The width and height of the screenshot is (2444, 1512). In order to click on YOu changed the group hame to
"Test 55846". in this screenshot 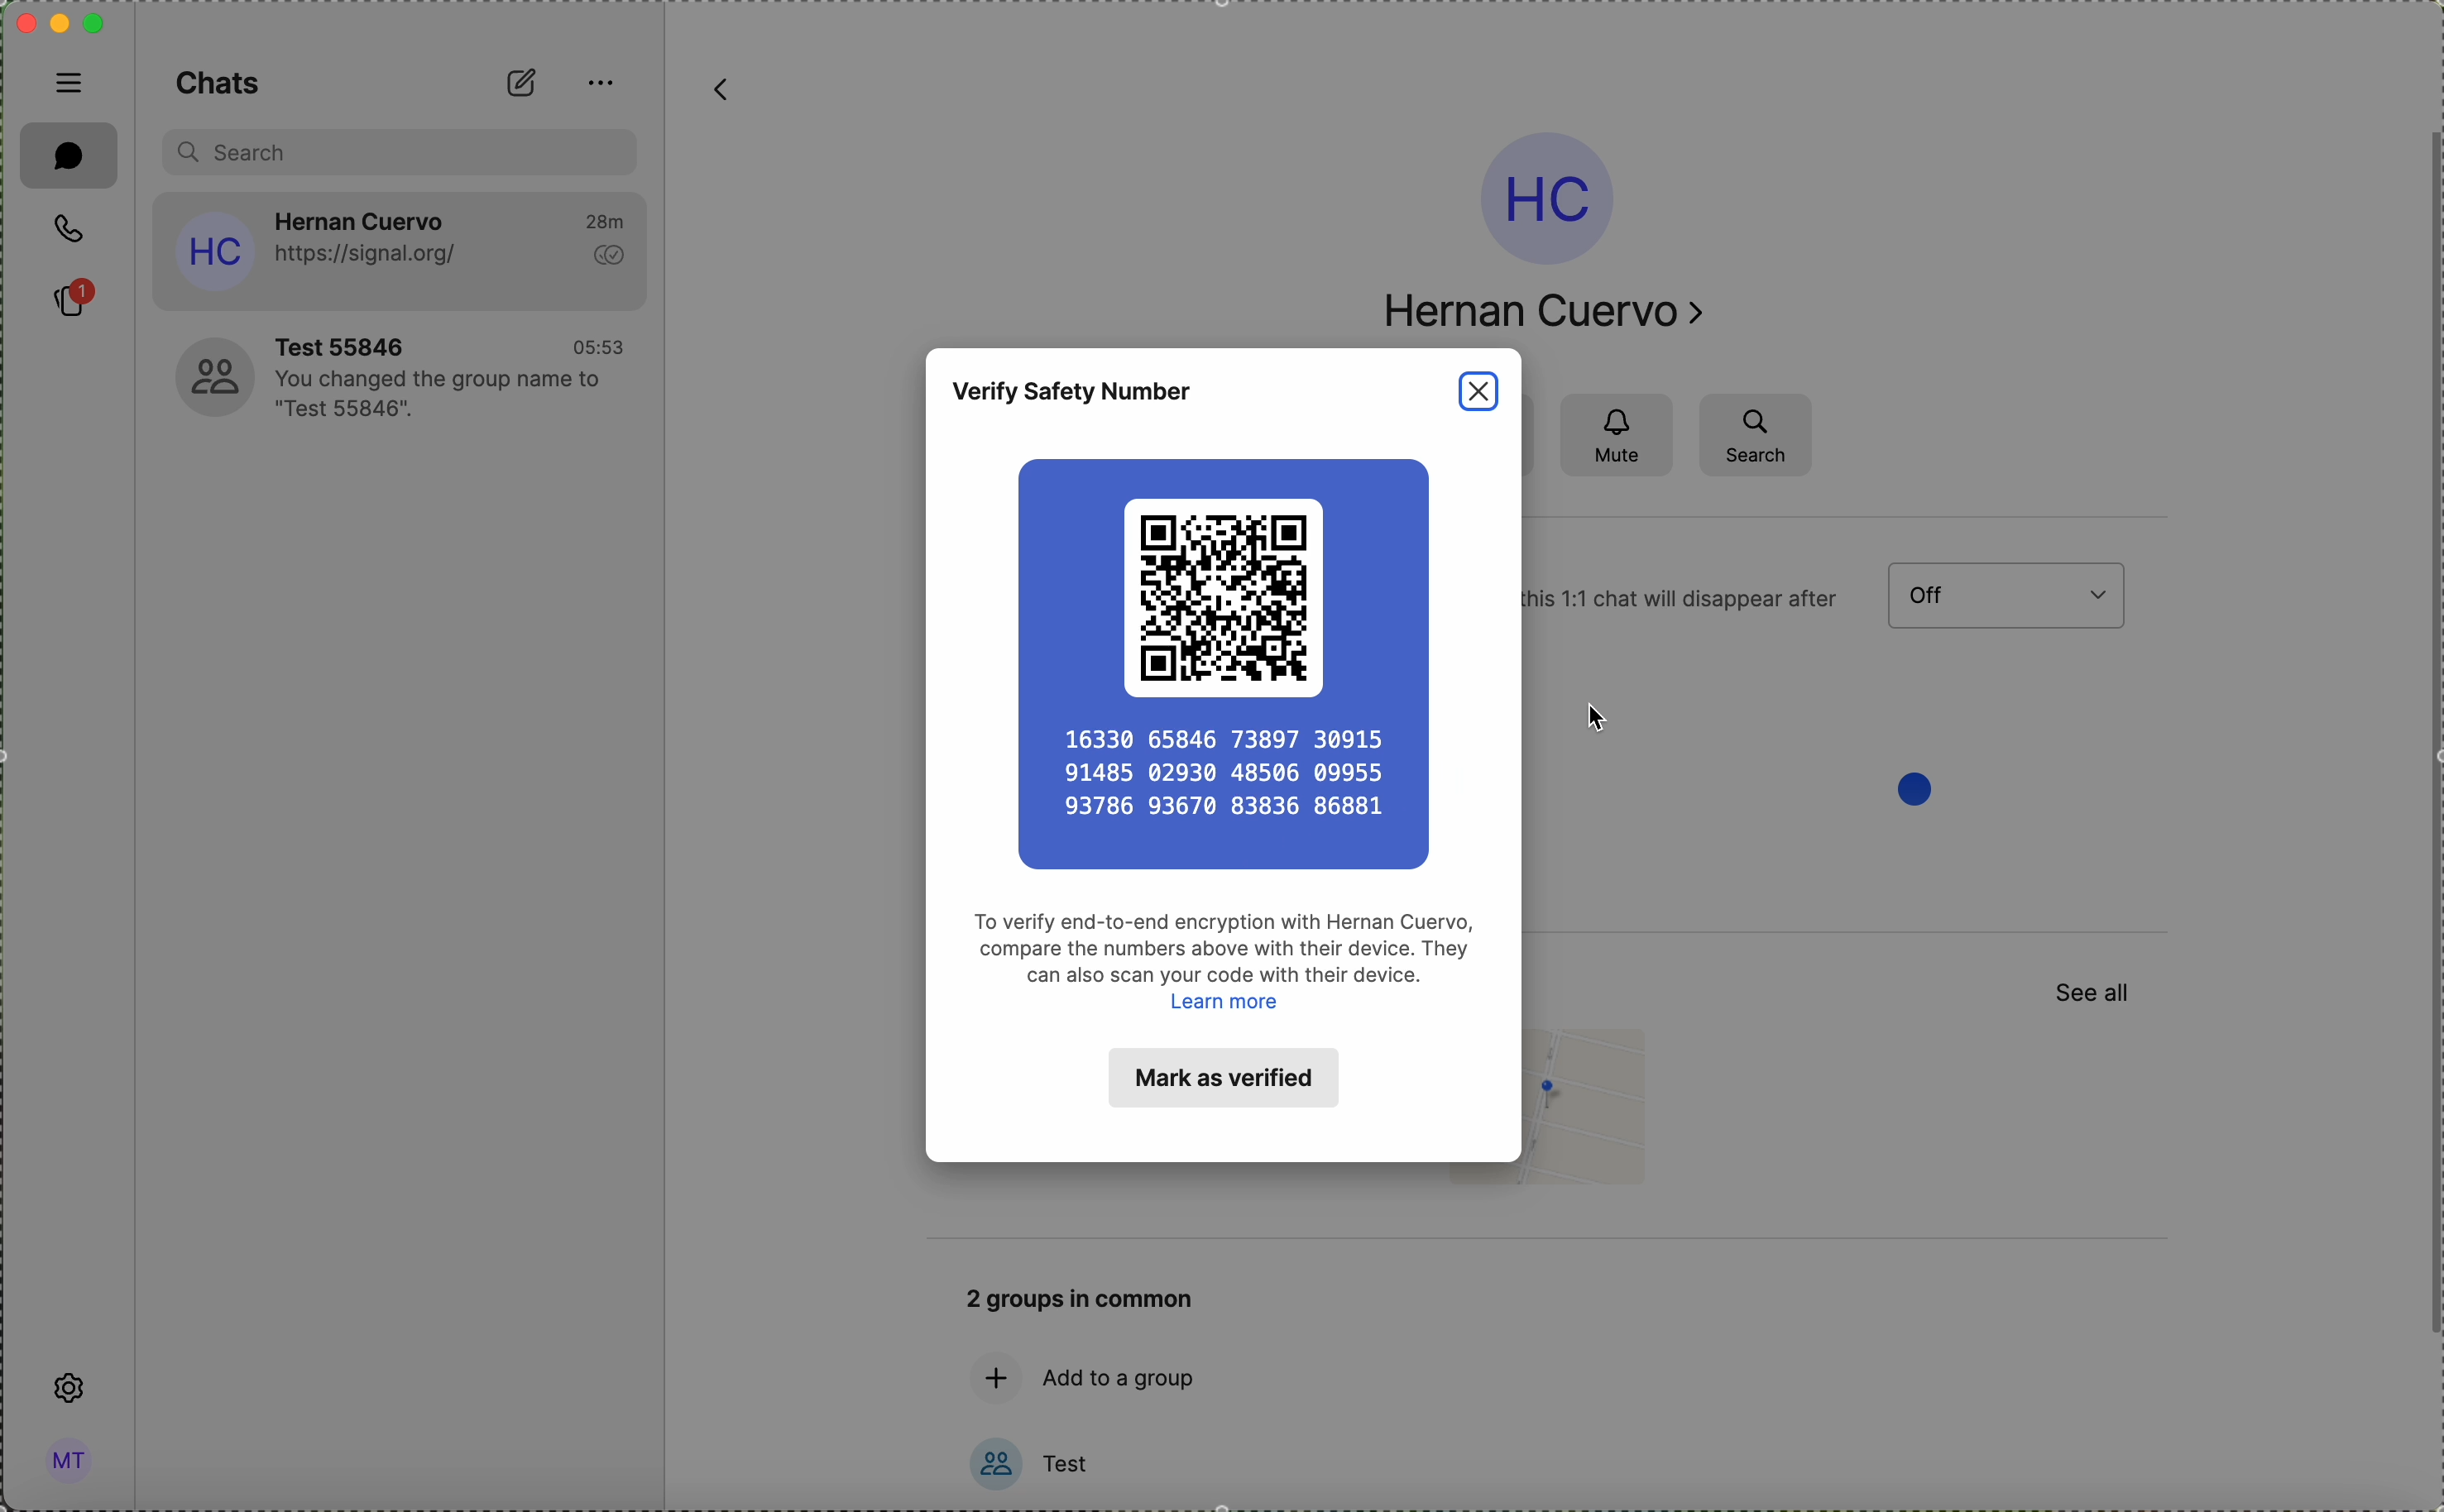, I will do `click(444, 396)`.